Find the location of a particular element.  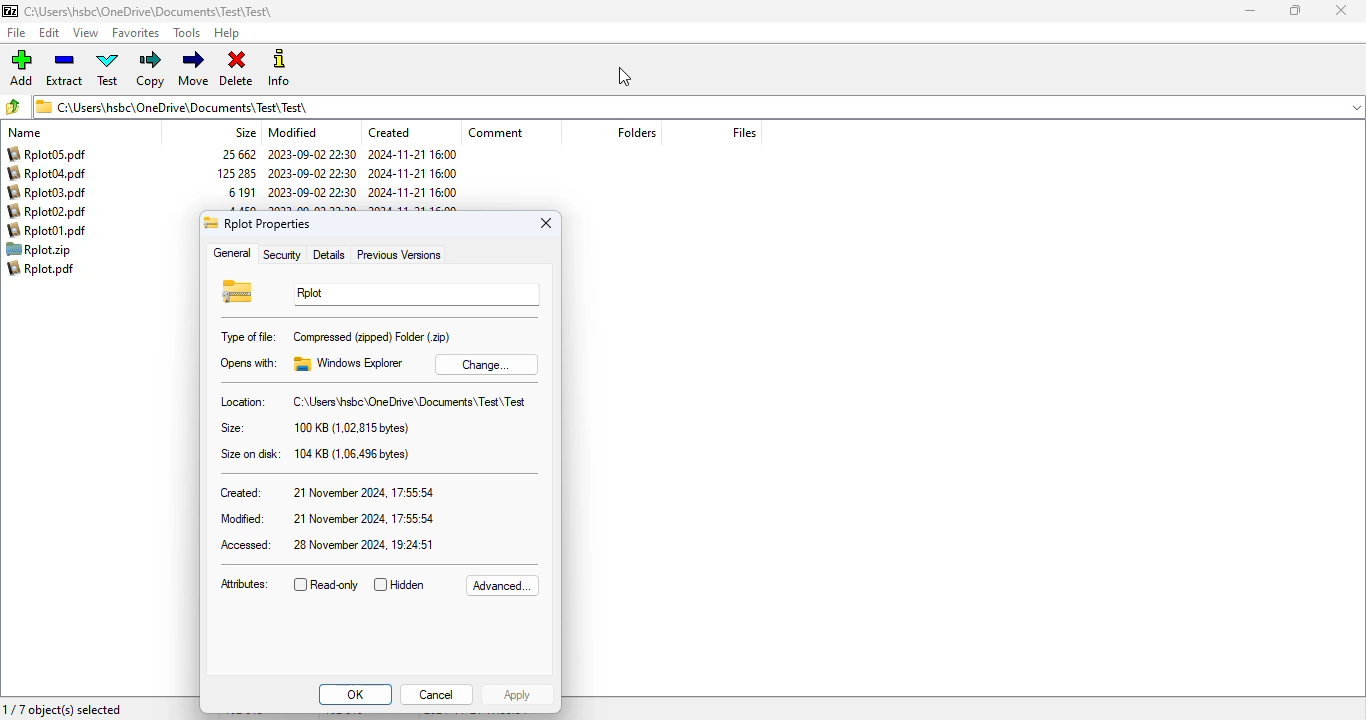

file is located at coordinates (16, 32).